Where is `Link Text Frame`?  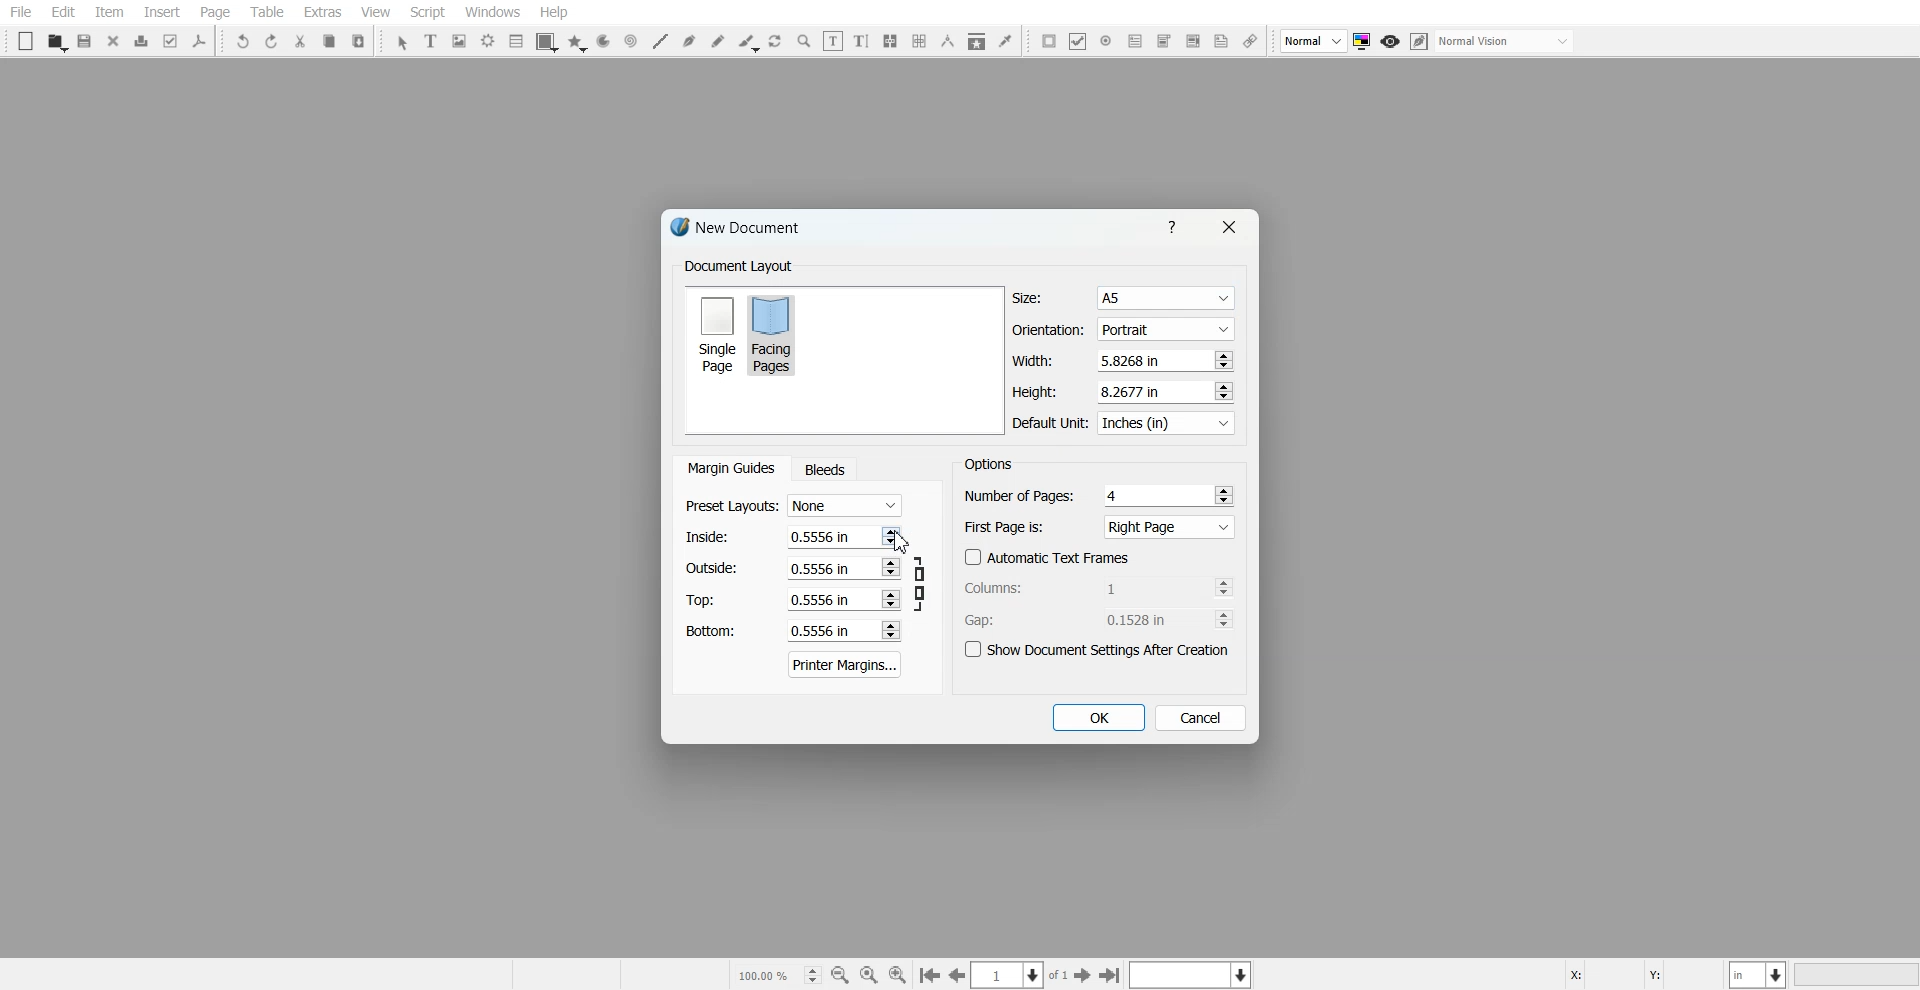 Link Text Frame is located at coordinates (890, 41).